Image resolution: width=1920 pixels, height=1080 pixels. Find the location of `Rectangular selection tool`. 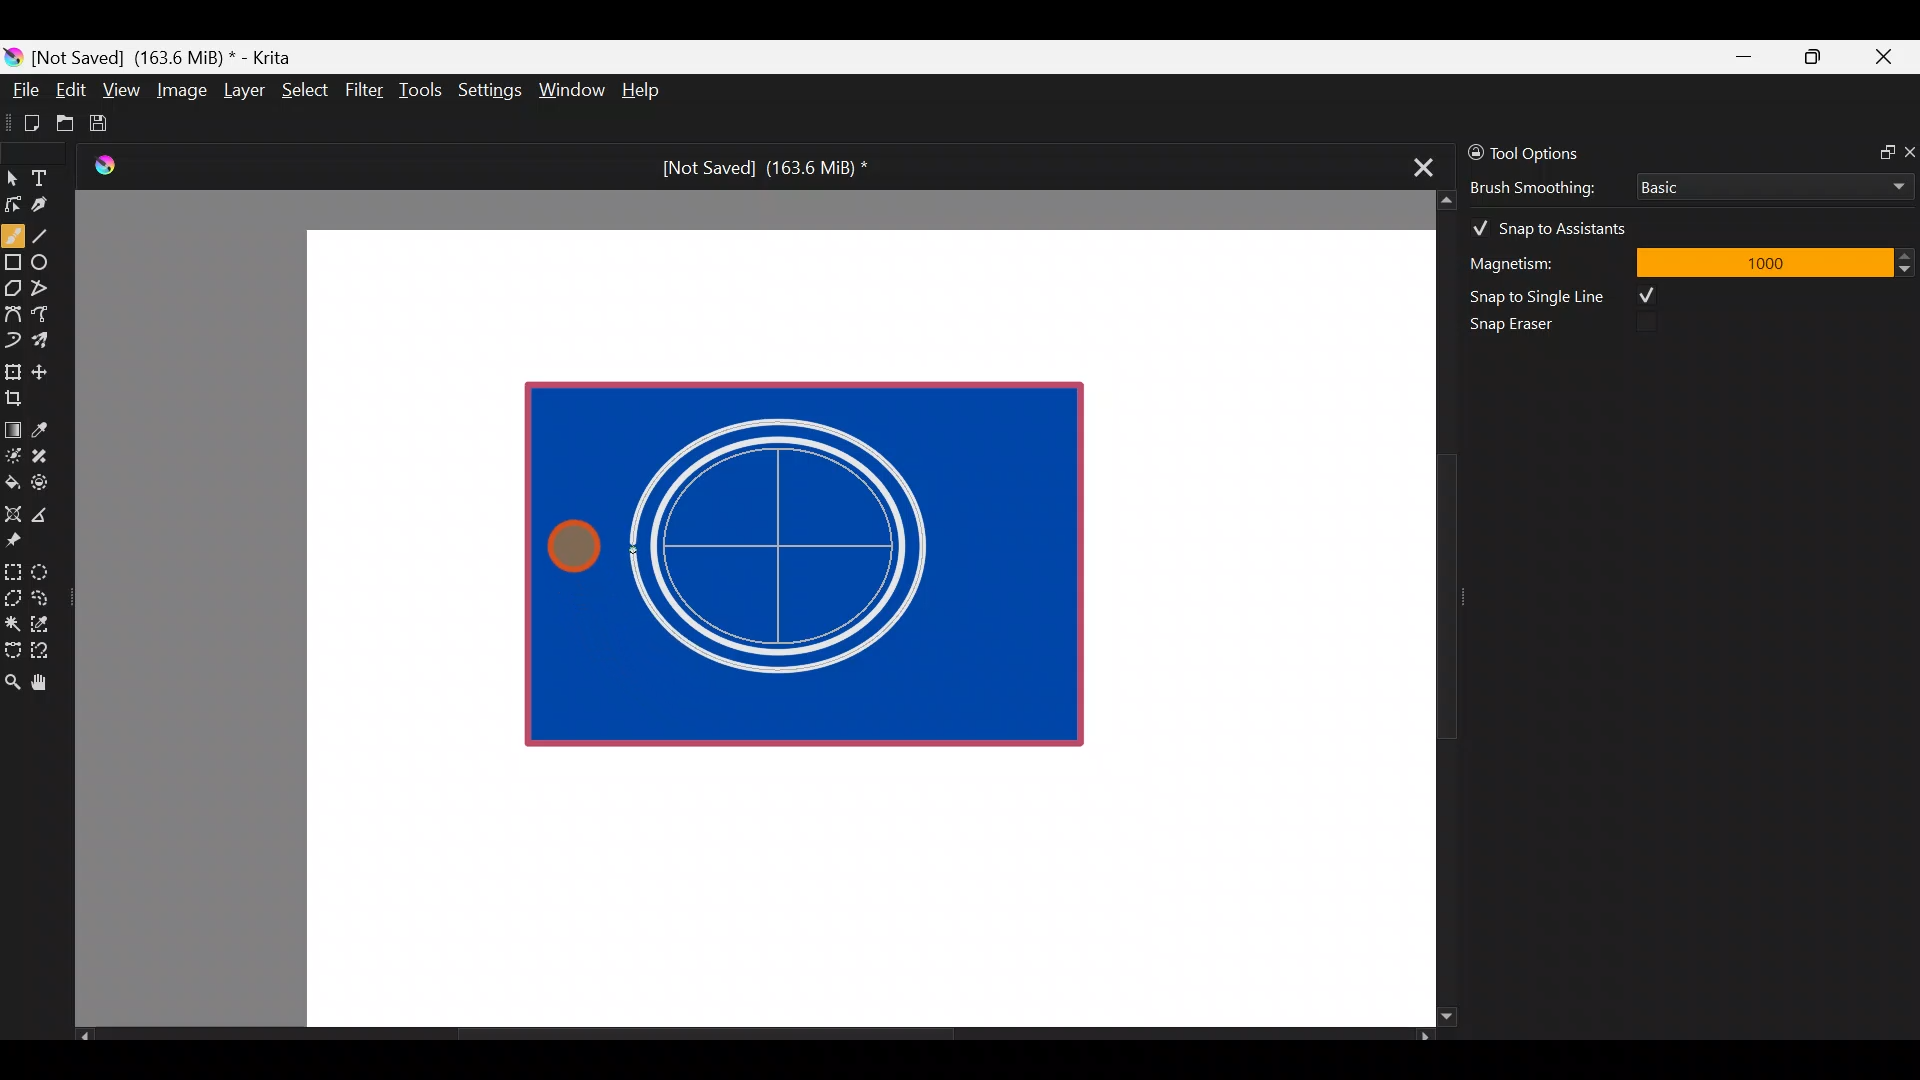

Rectangular selection tool is located at coordinates (17, 568).